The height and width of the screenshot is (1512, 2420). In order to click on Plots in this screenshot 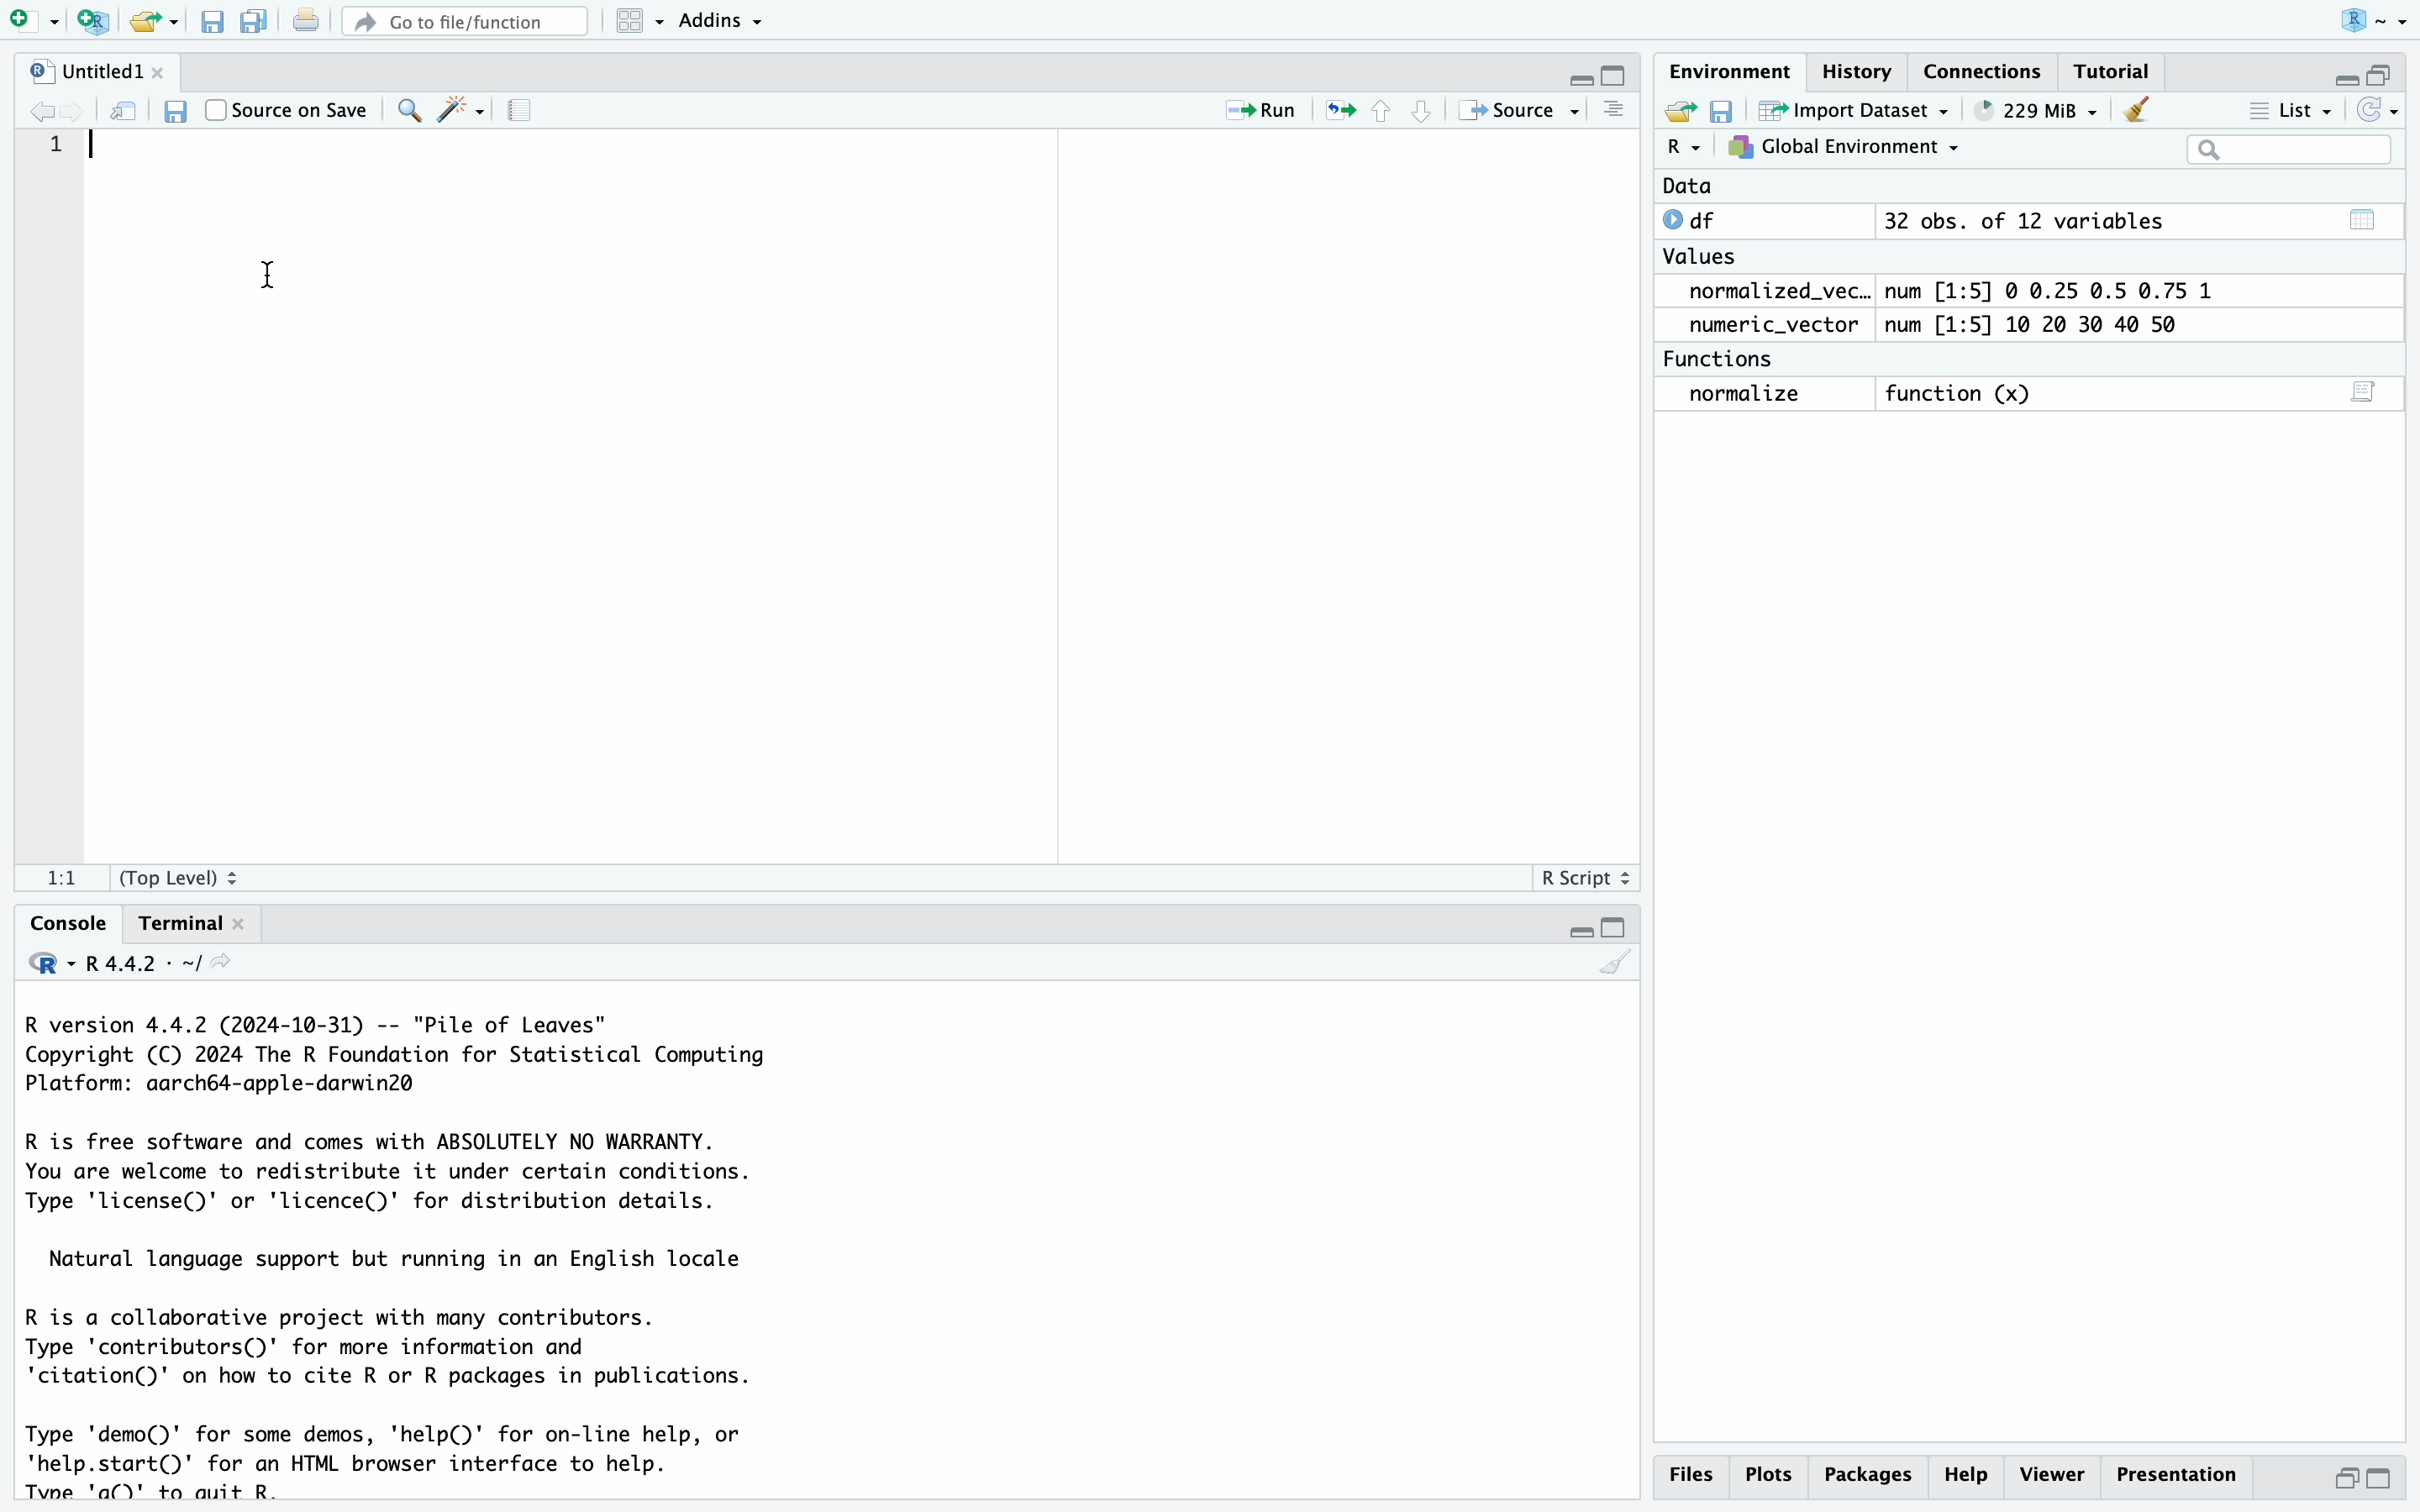, I will do `click(1767, 1476)`.